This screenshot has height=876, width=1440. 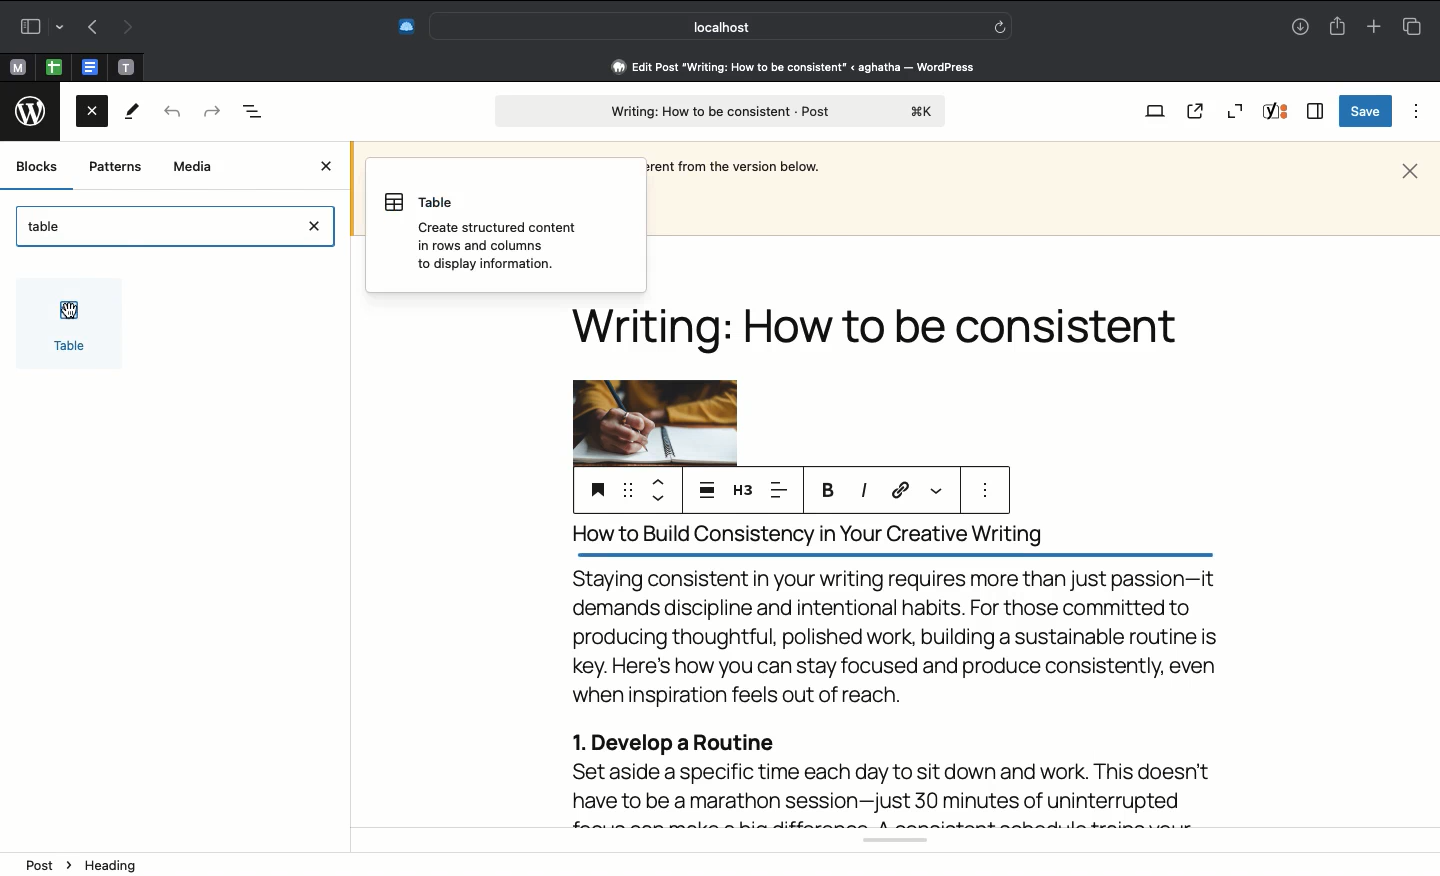 I want to click on Headline, so click(x=883, y=334).